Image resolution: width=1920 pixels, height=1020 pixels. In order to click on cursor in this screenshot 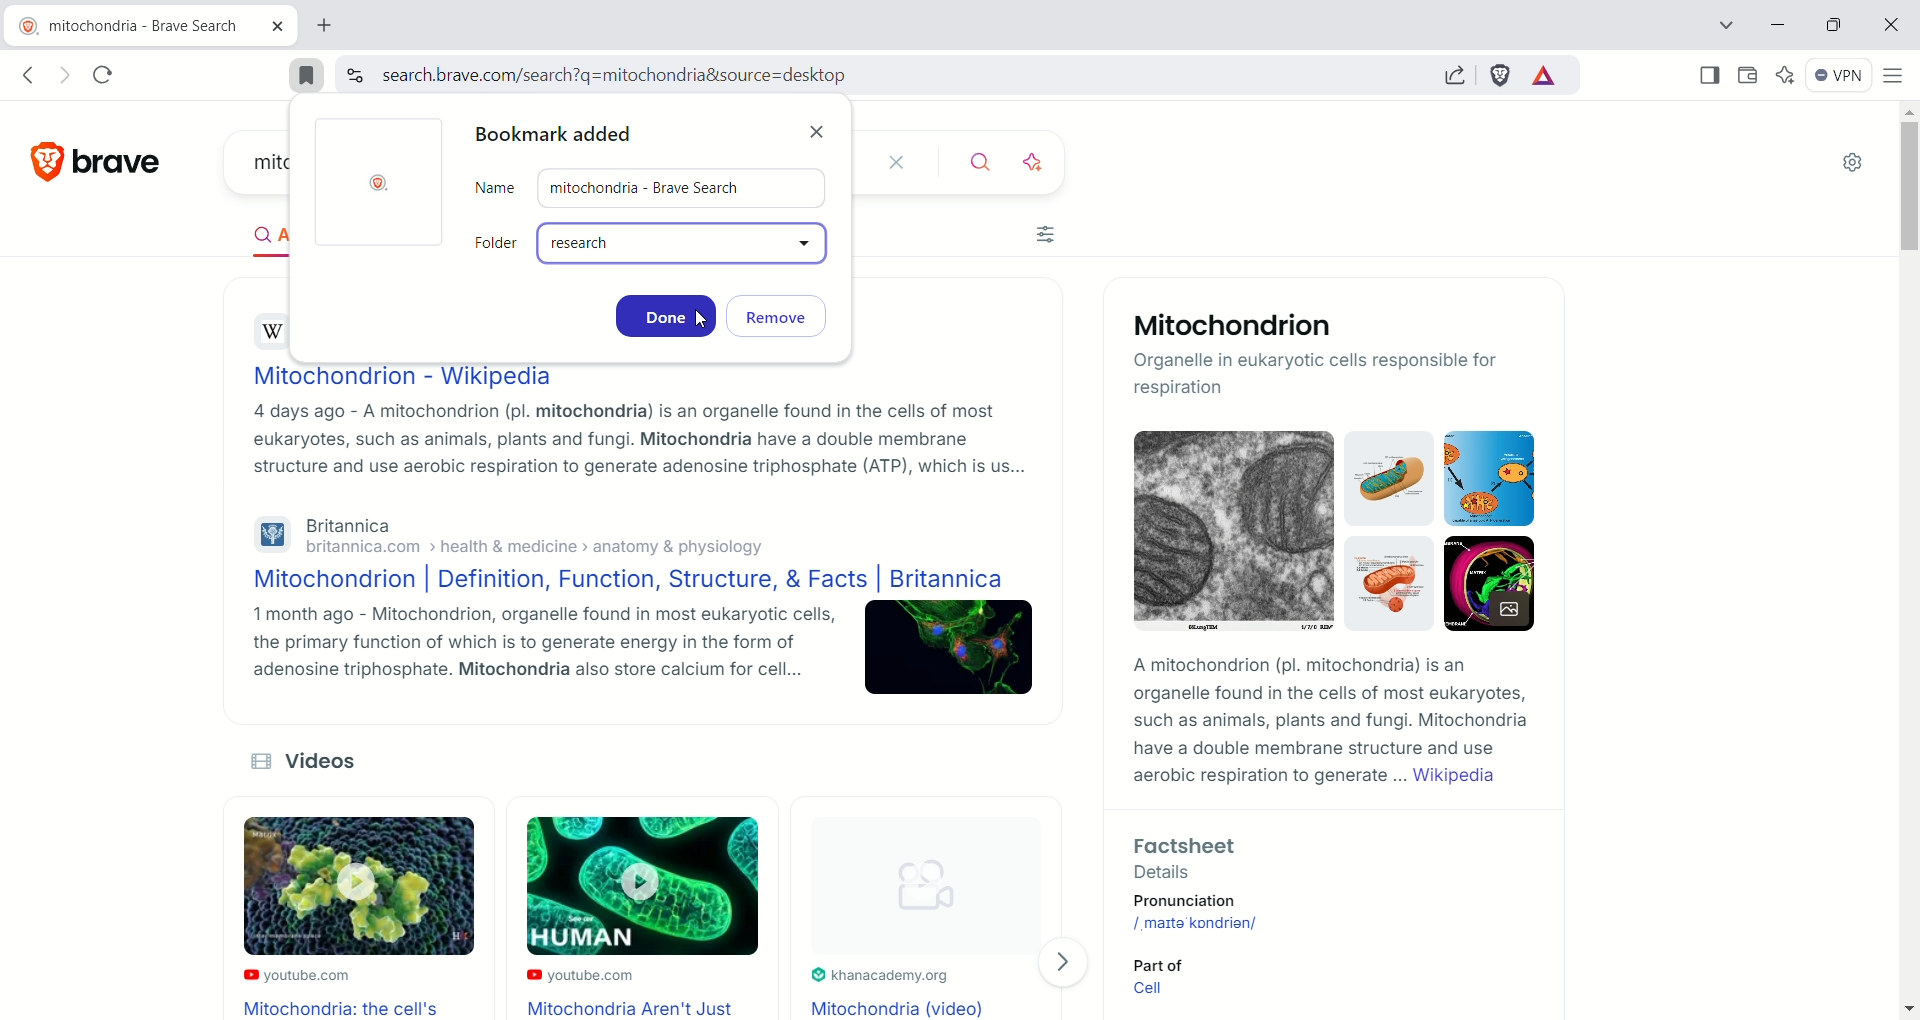, I will do `click(703, 317)`.